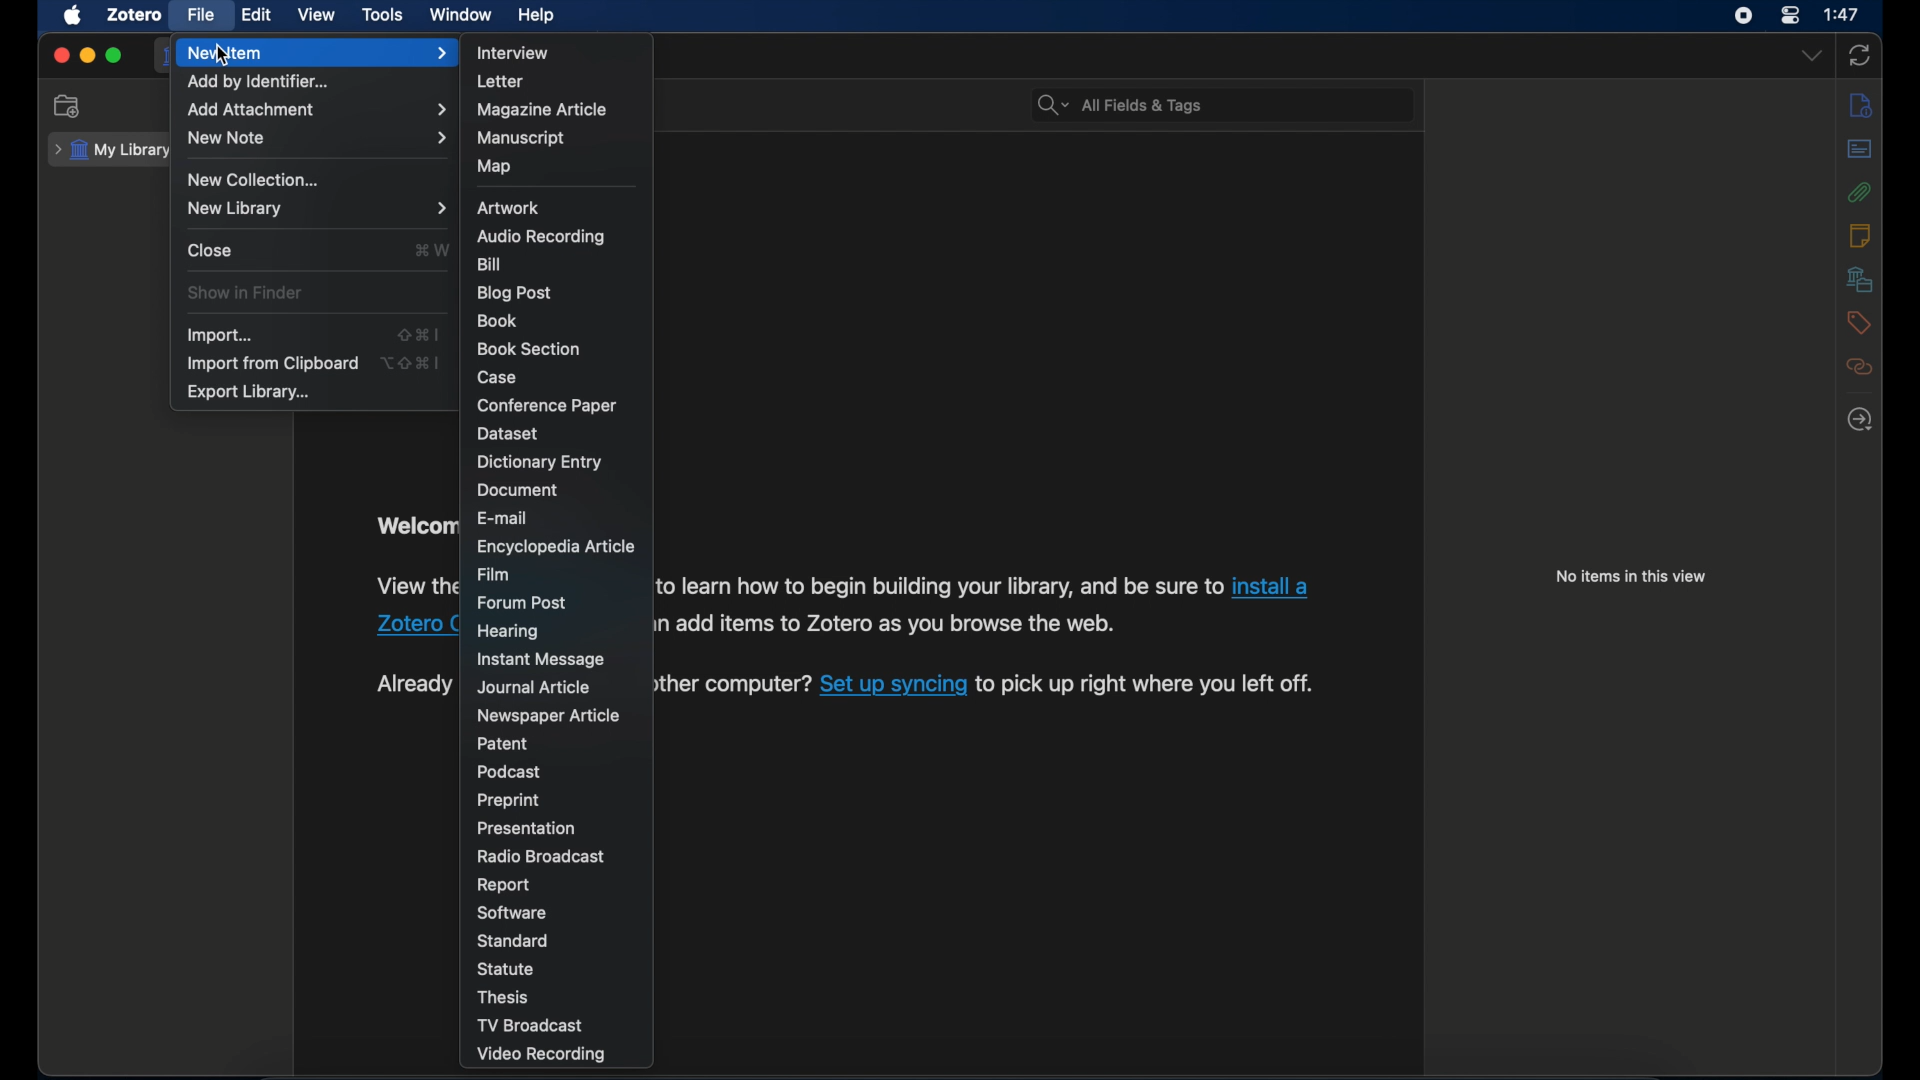  What do you see at coordinates (547, 716) in the screenshot?
I see `newspaper article` at bounding box center [547, 716].